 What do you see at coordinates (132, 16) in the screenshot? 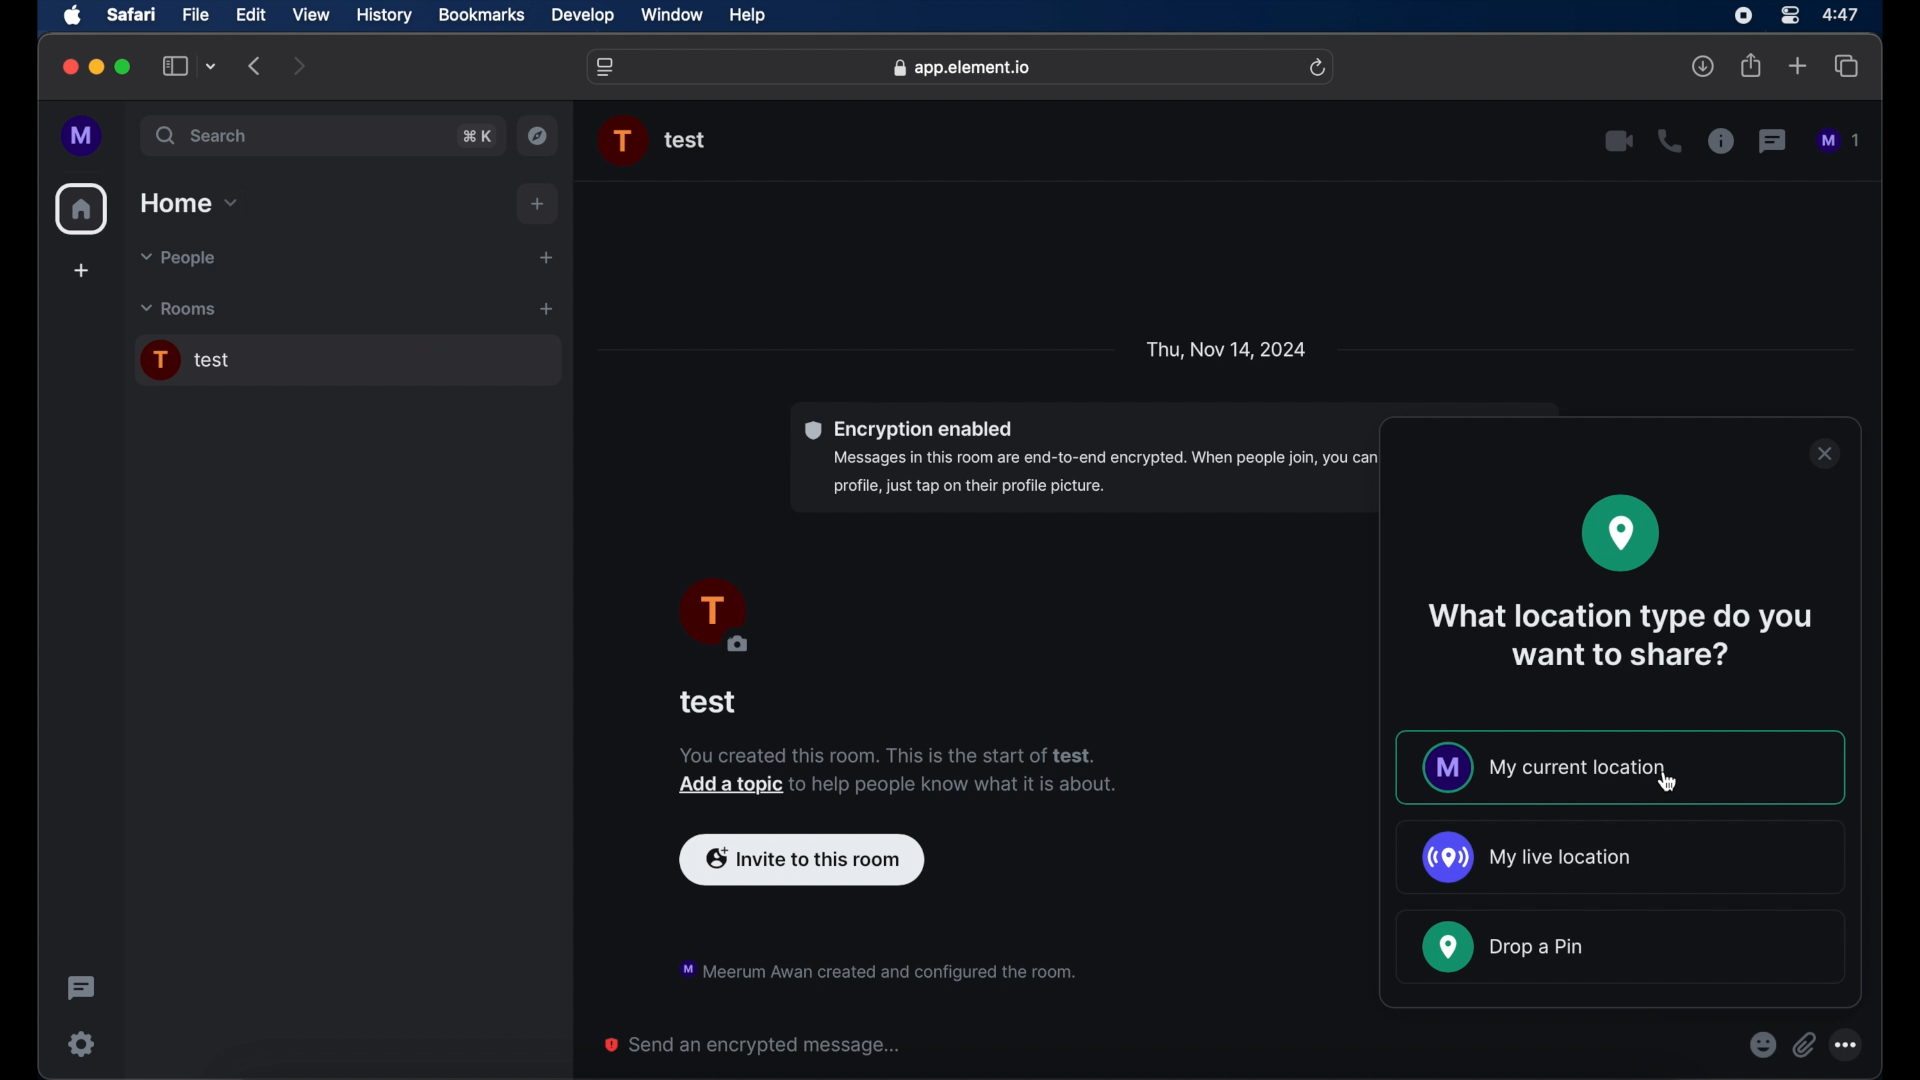
I see `safari` at bounding box center [132, 16].